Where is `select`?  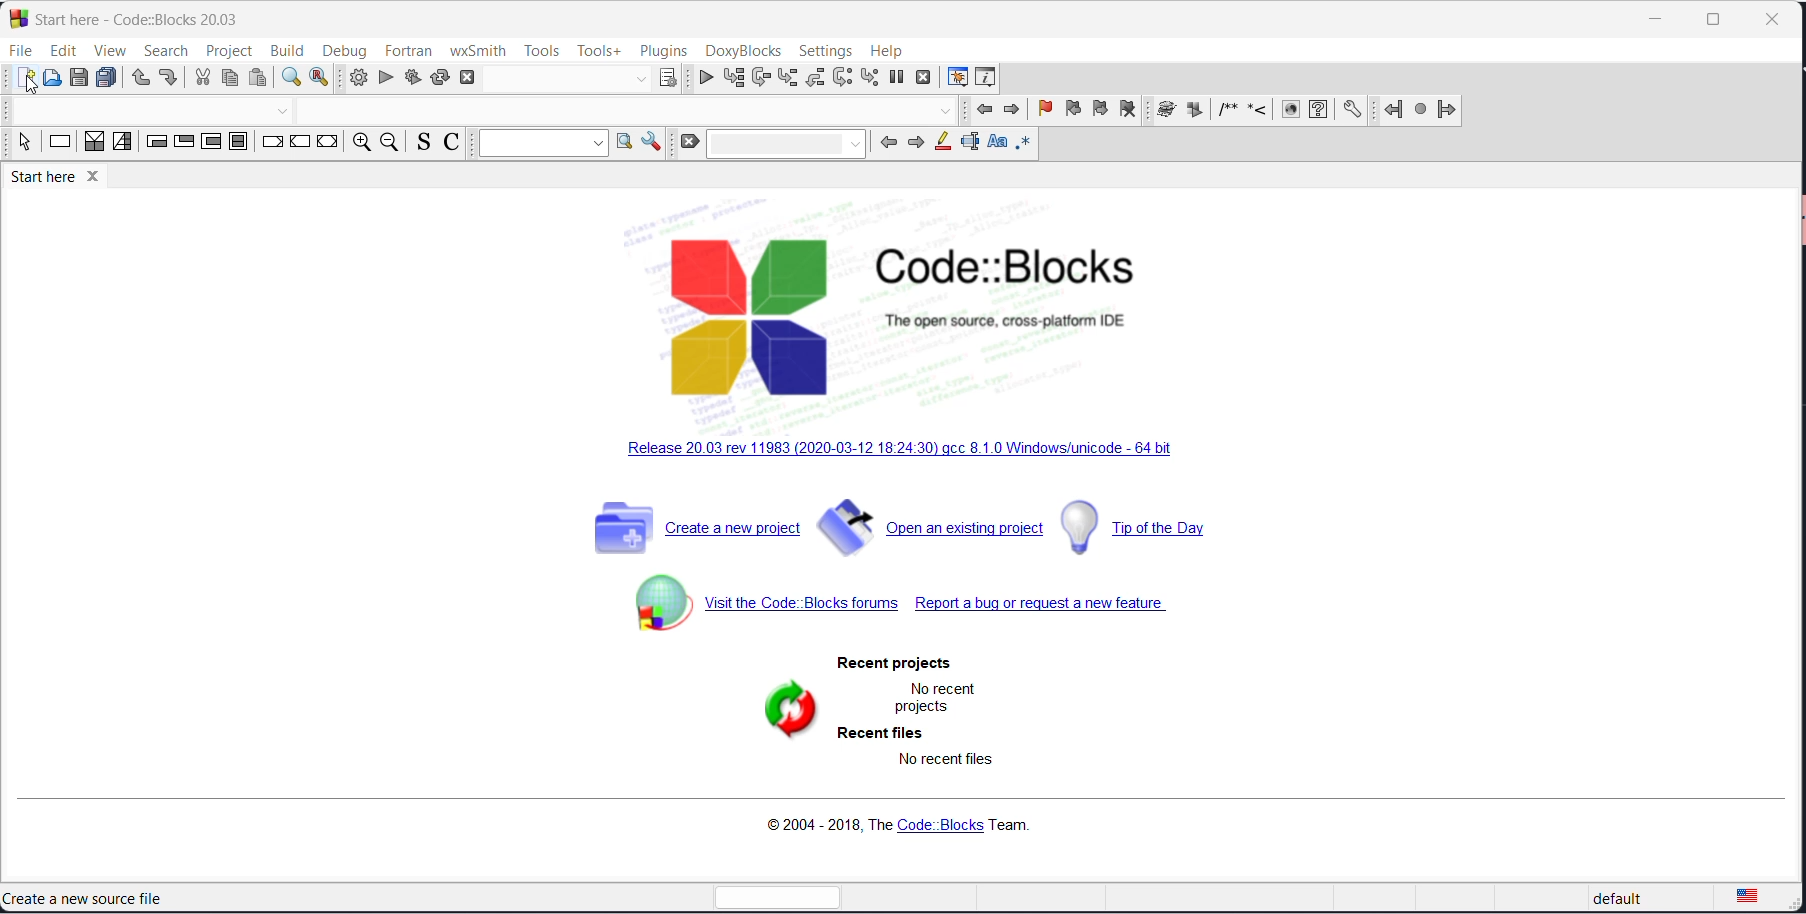
select is located at coordinates (21, 143).